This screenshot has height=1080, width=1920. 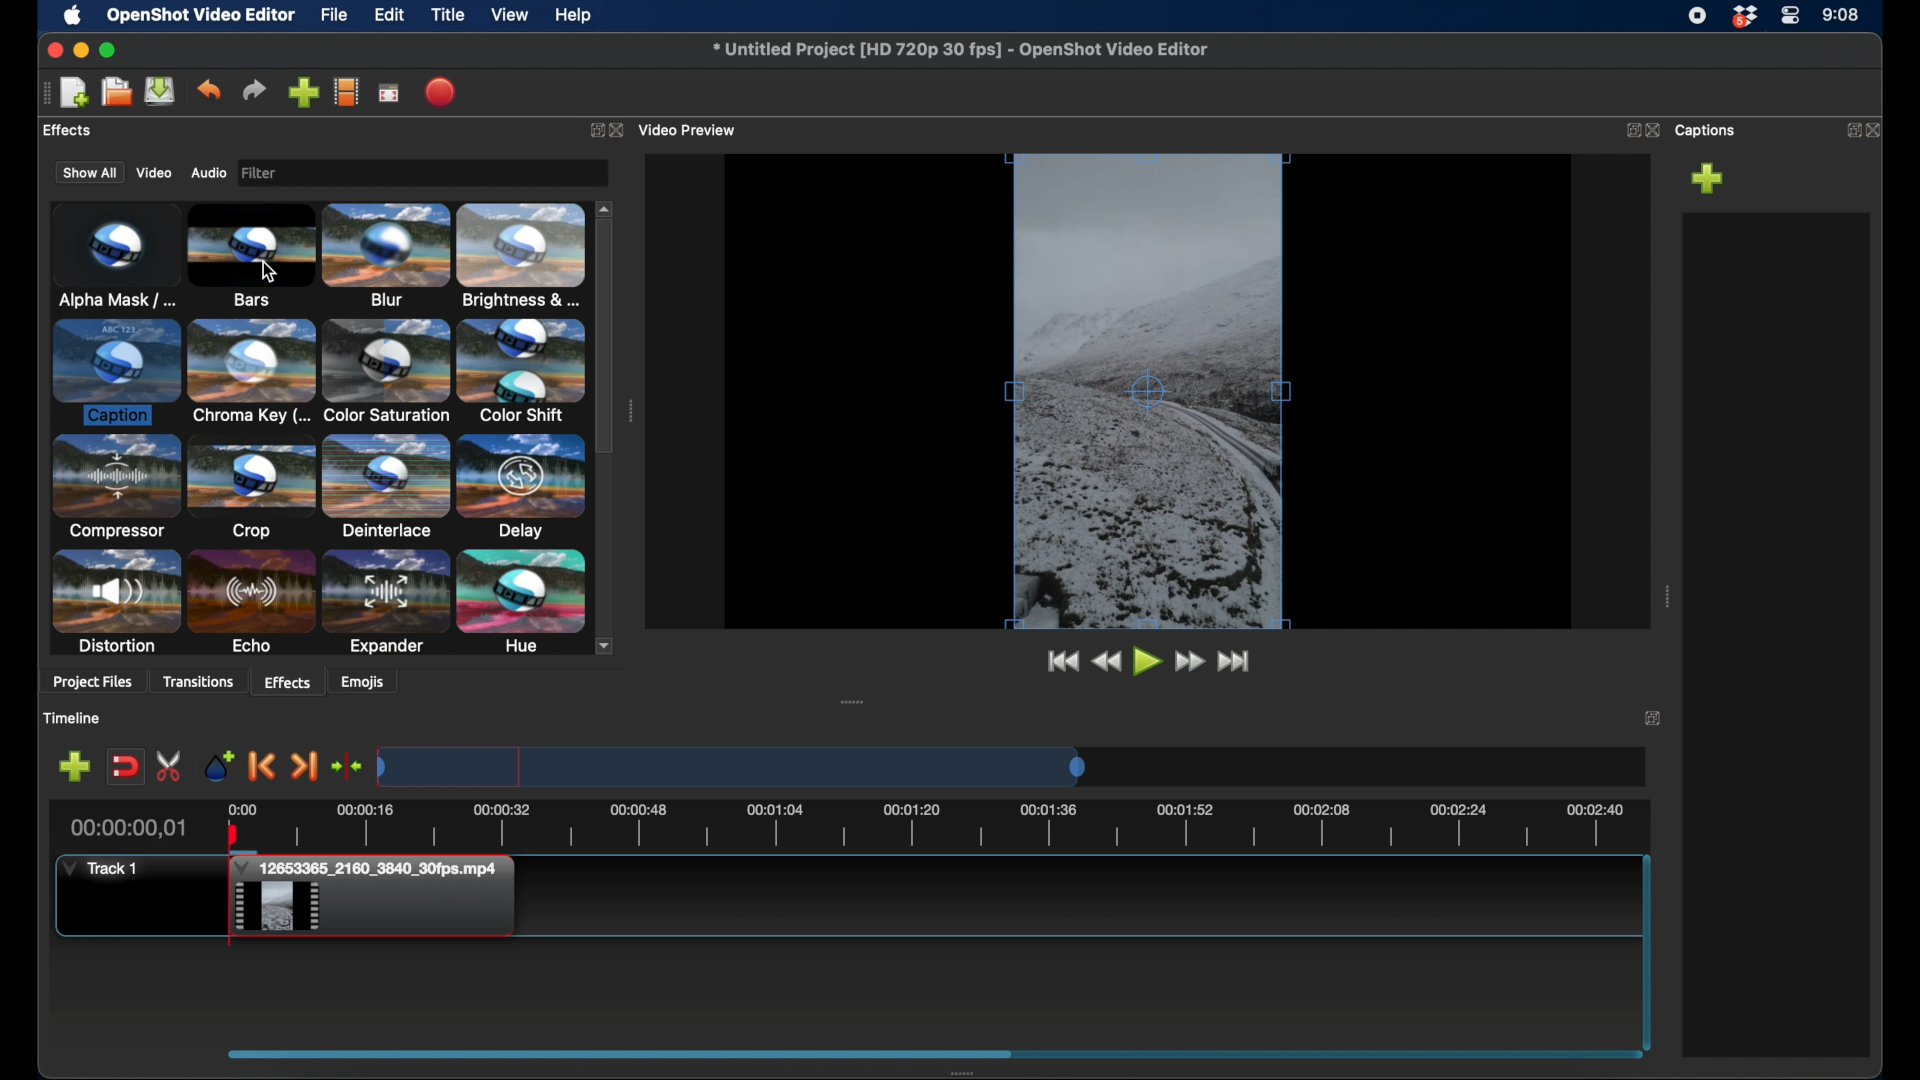 I want to click on rewind, so click(x=1106, y=661).